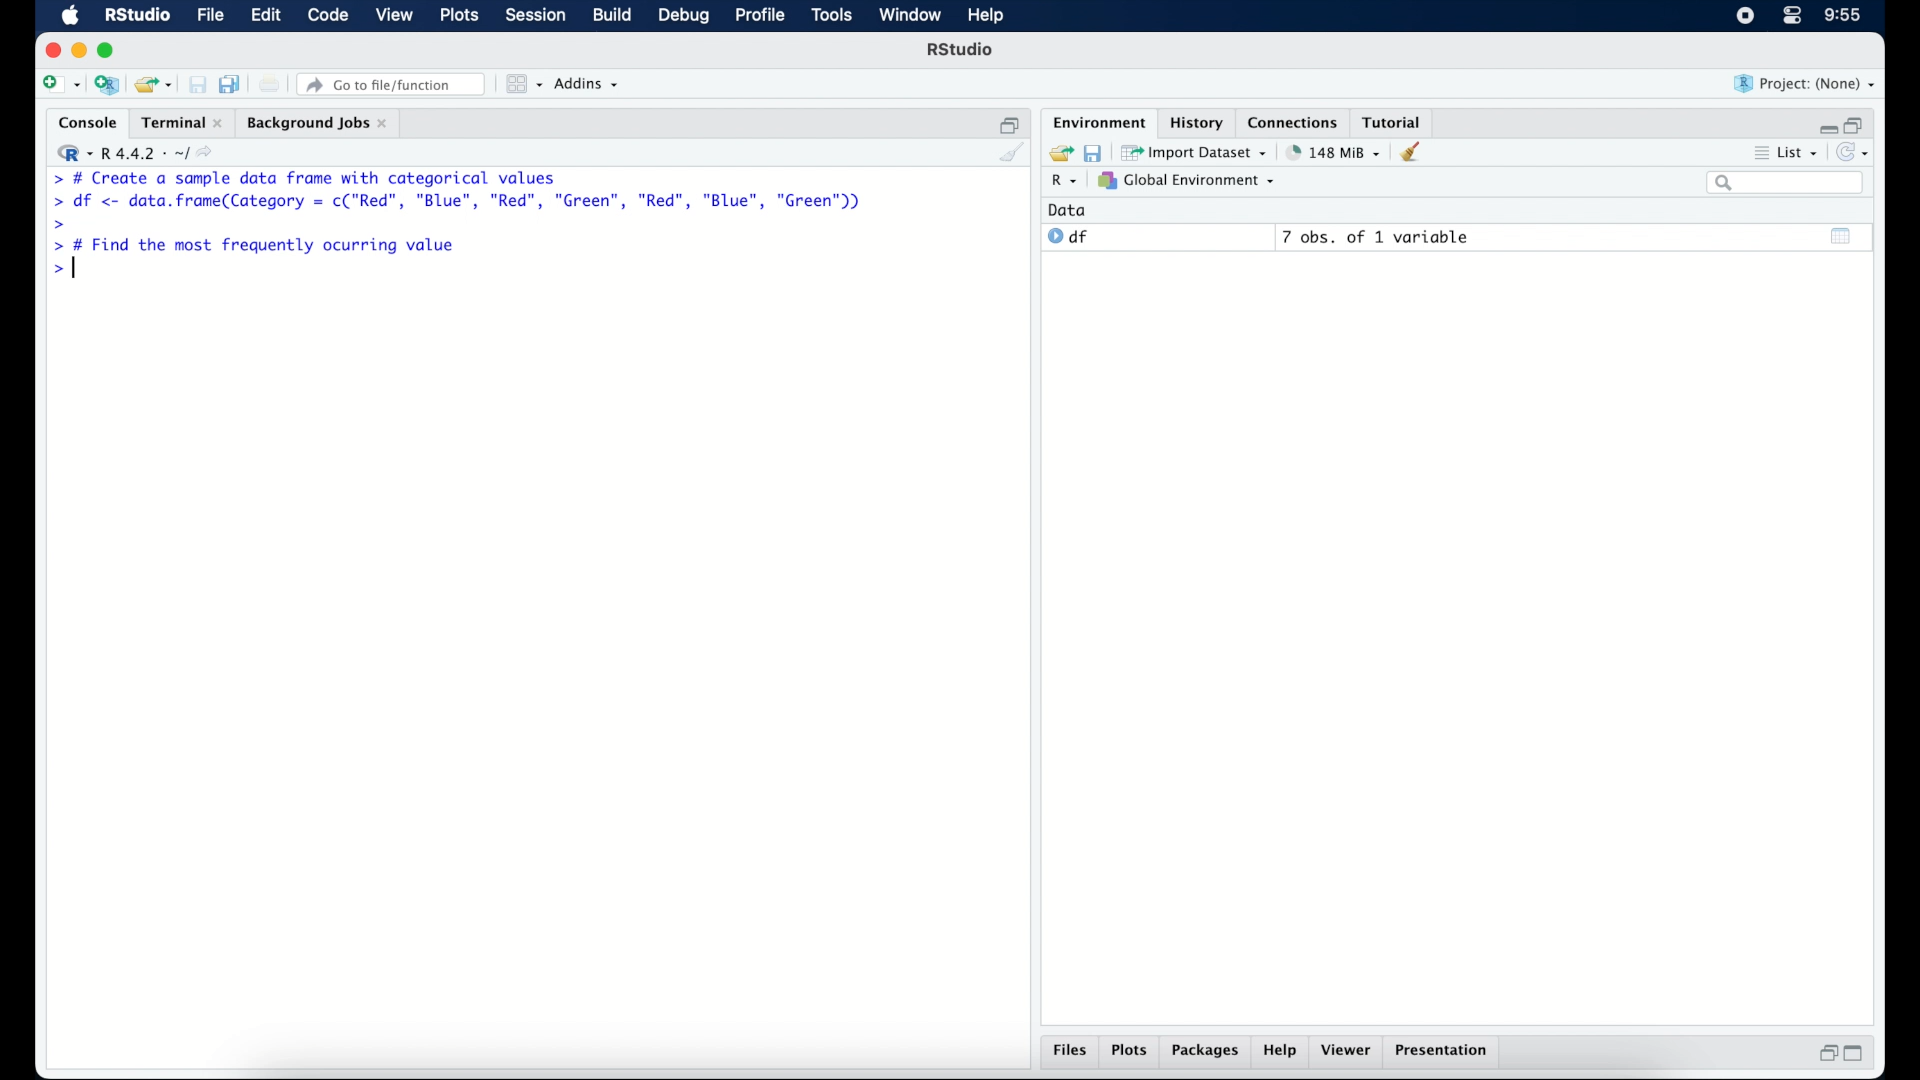 The image size is (1920, 1080). I want to click on df, so click(1070, 237).